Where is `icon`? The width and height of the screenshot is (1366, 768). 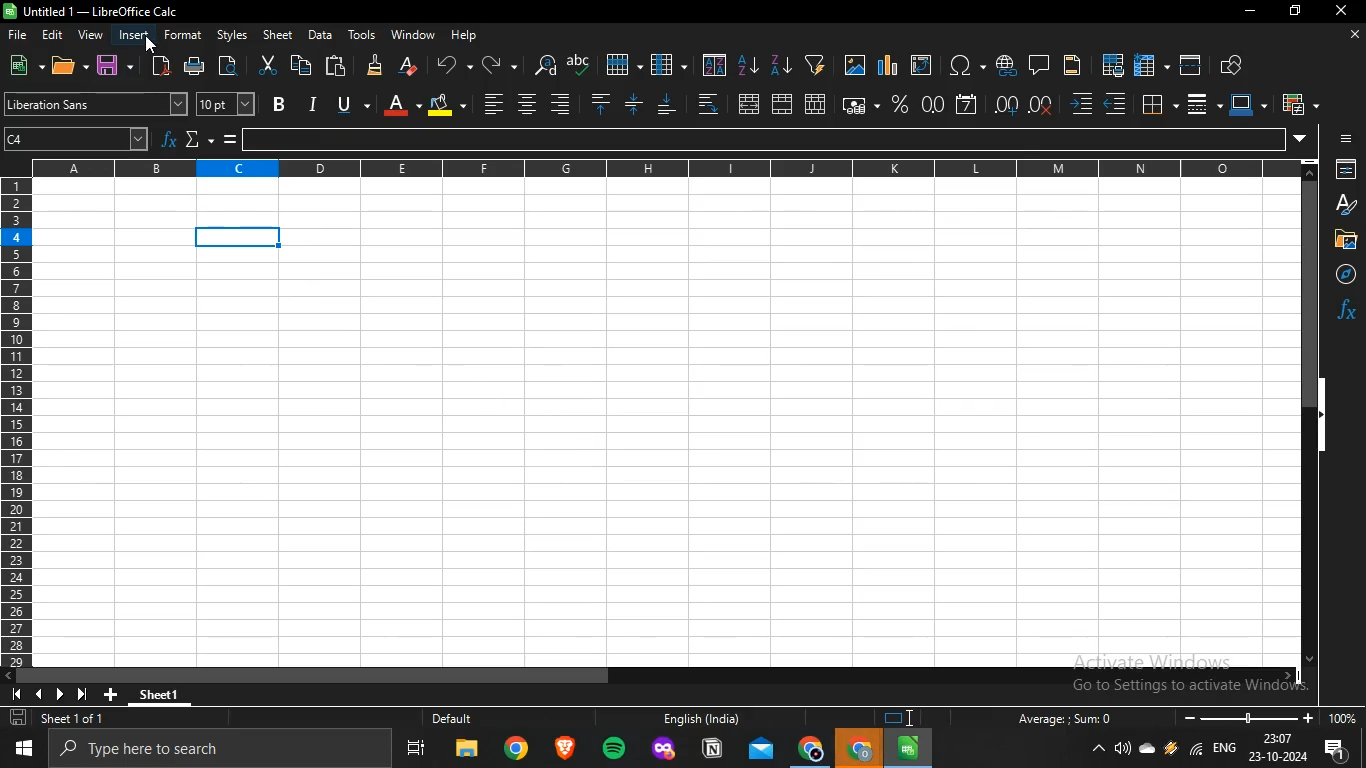
icon is located at coordinates (903, 718).